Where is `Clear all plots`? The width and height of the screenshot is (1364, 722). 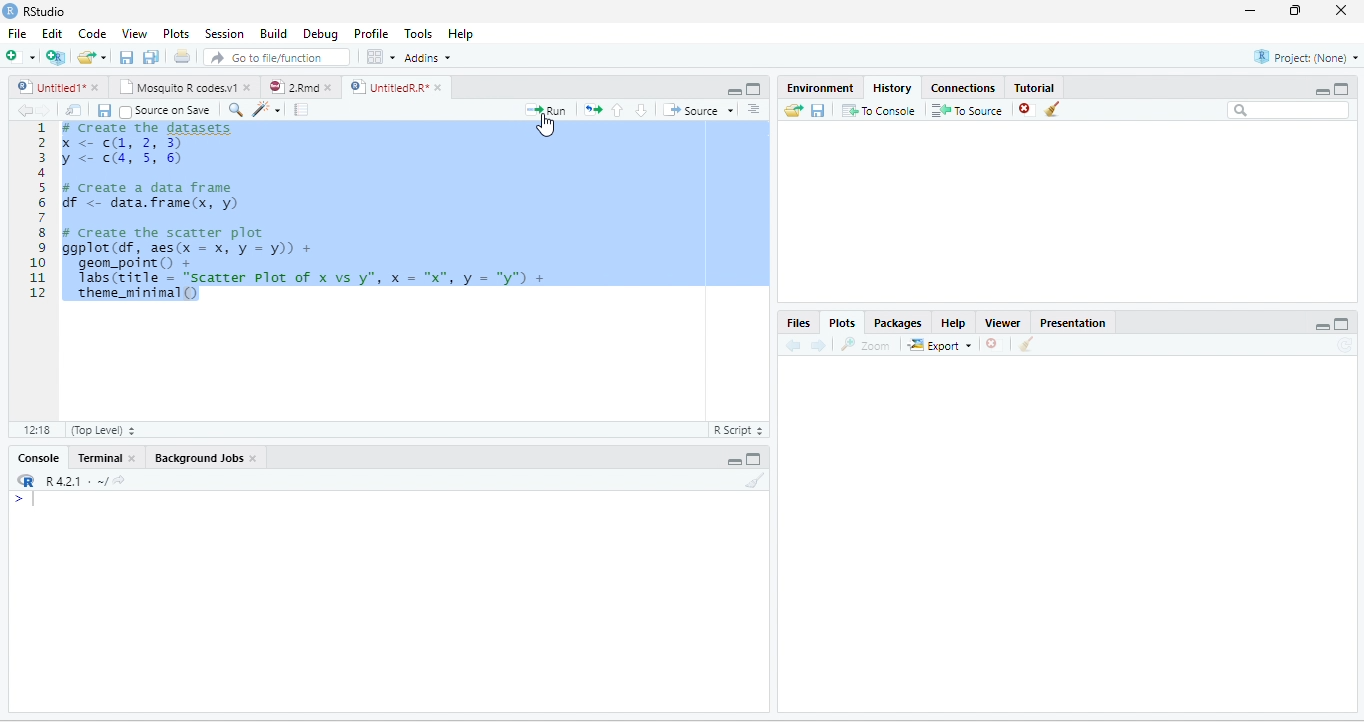 Clear all plots is located at coordinates (1027, 344).